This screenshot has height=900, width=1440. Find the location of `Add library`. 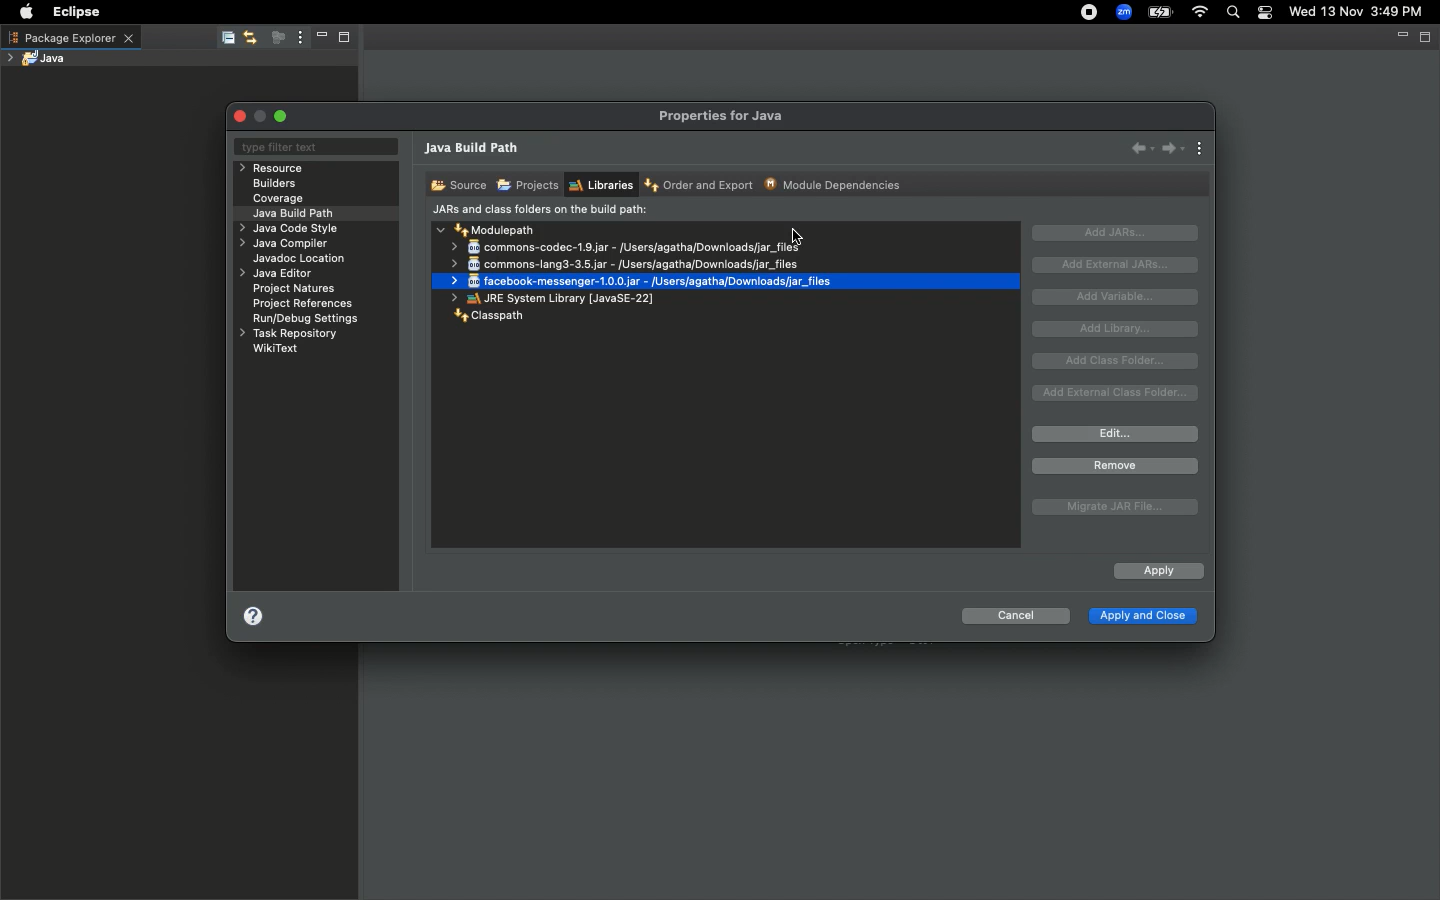

Add library is located at coordinates (1118, 329).